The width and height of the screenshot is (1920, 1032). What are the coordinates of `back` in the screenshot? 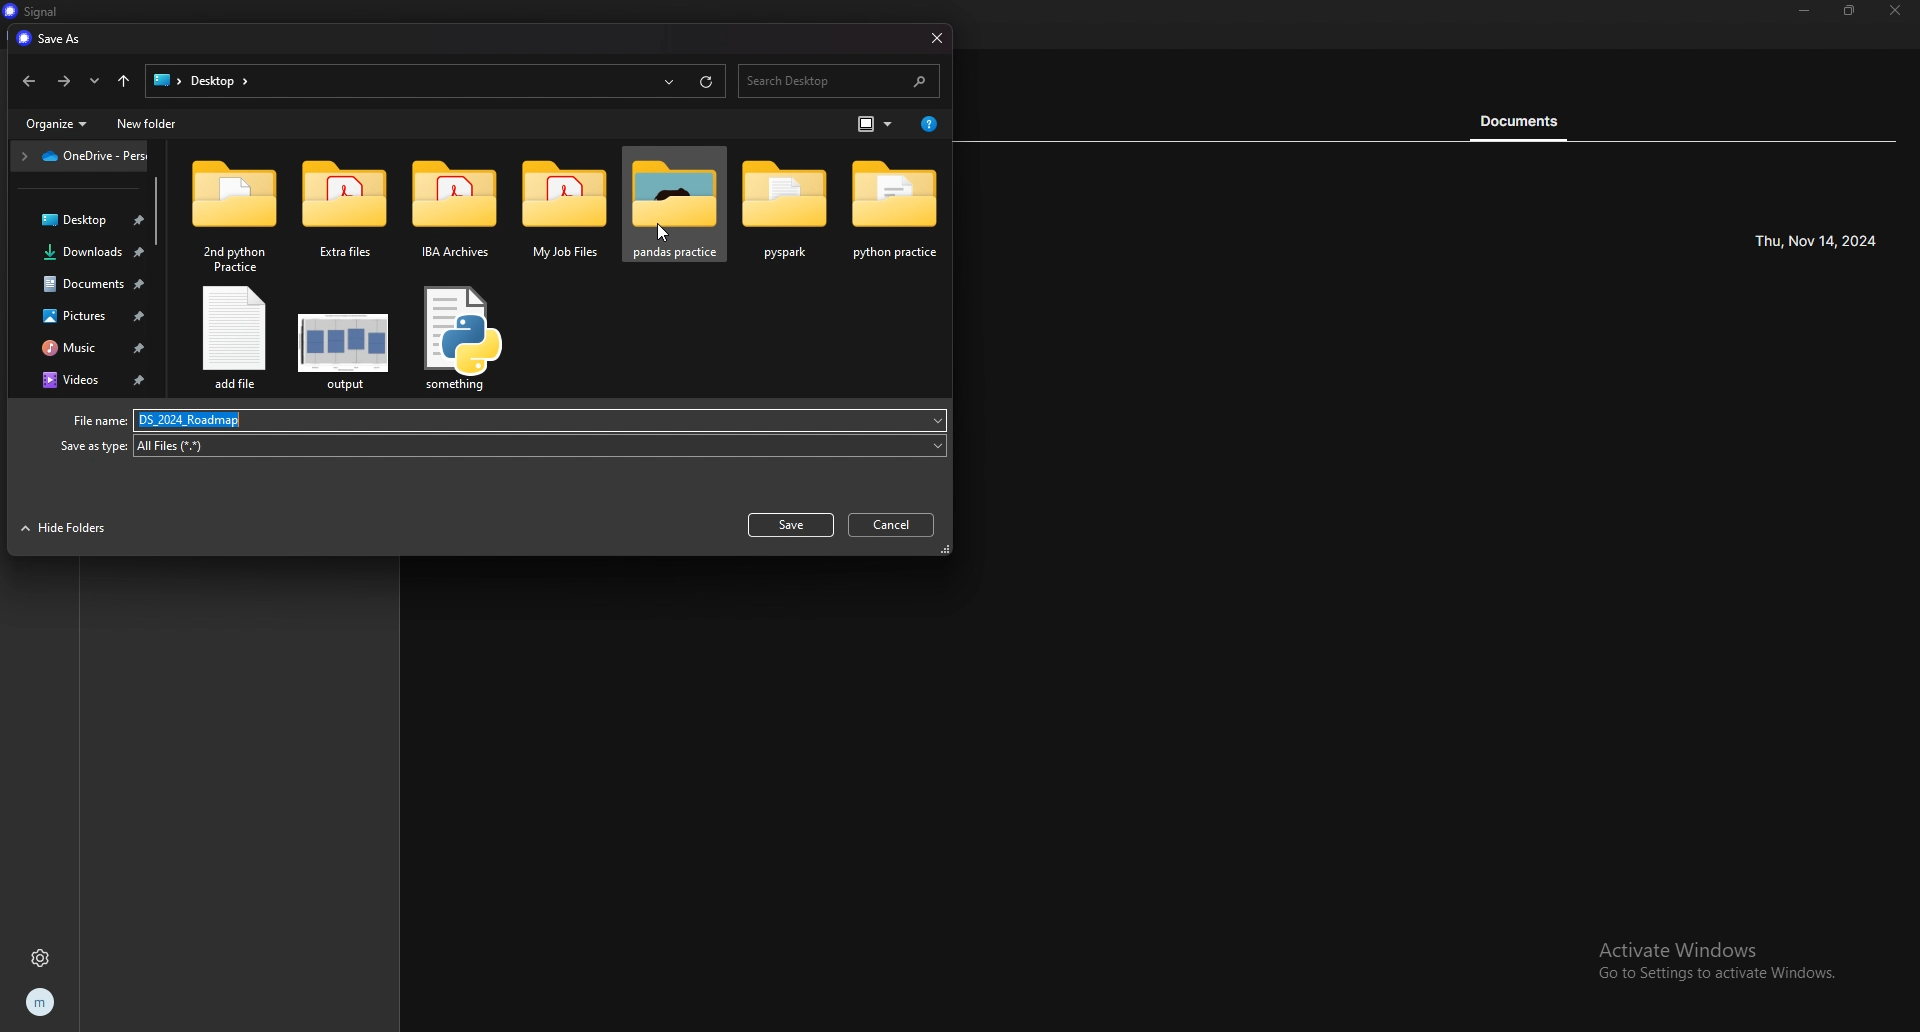 It's located at (27, 82).